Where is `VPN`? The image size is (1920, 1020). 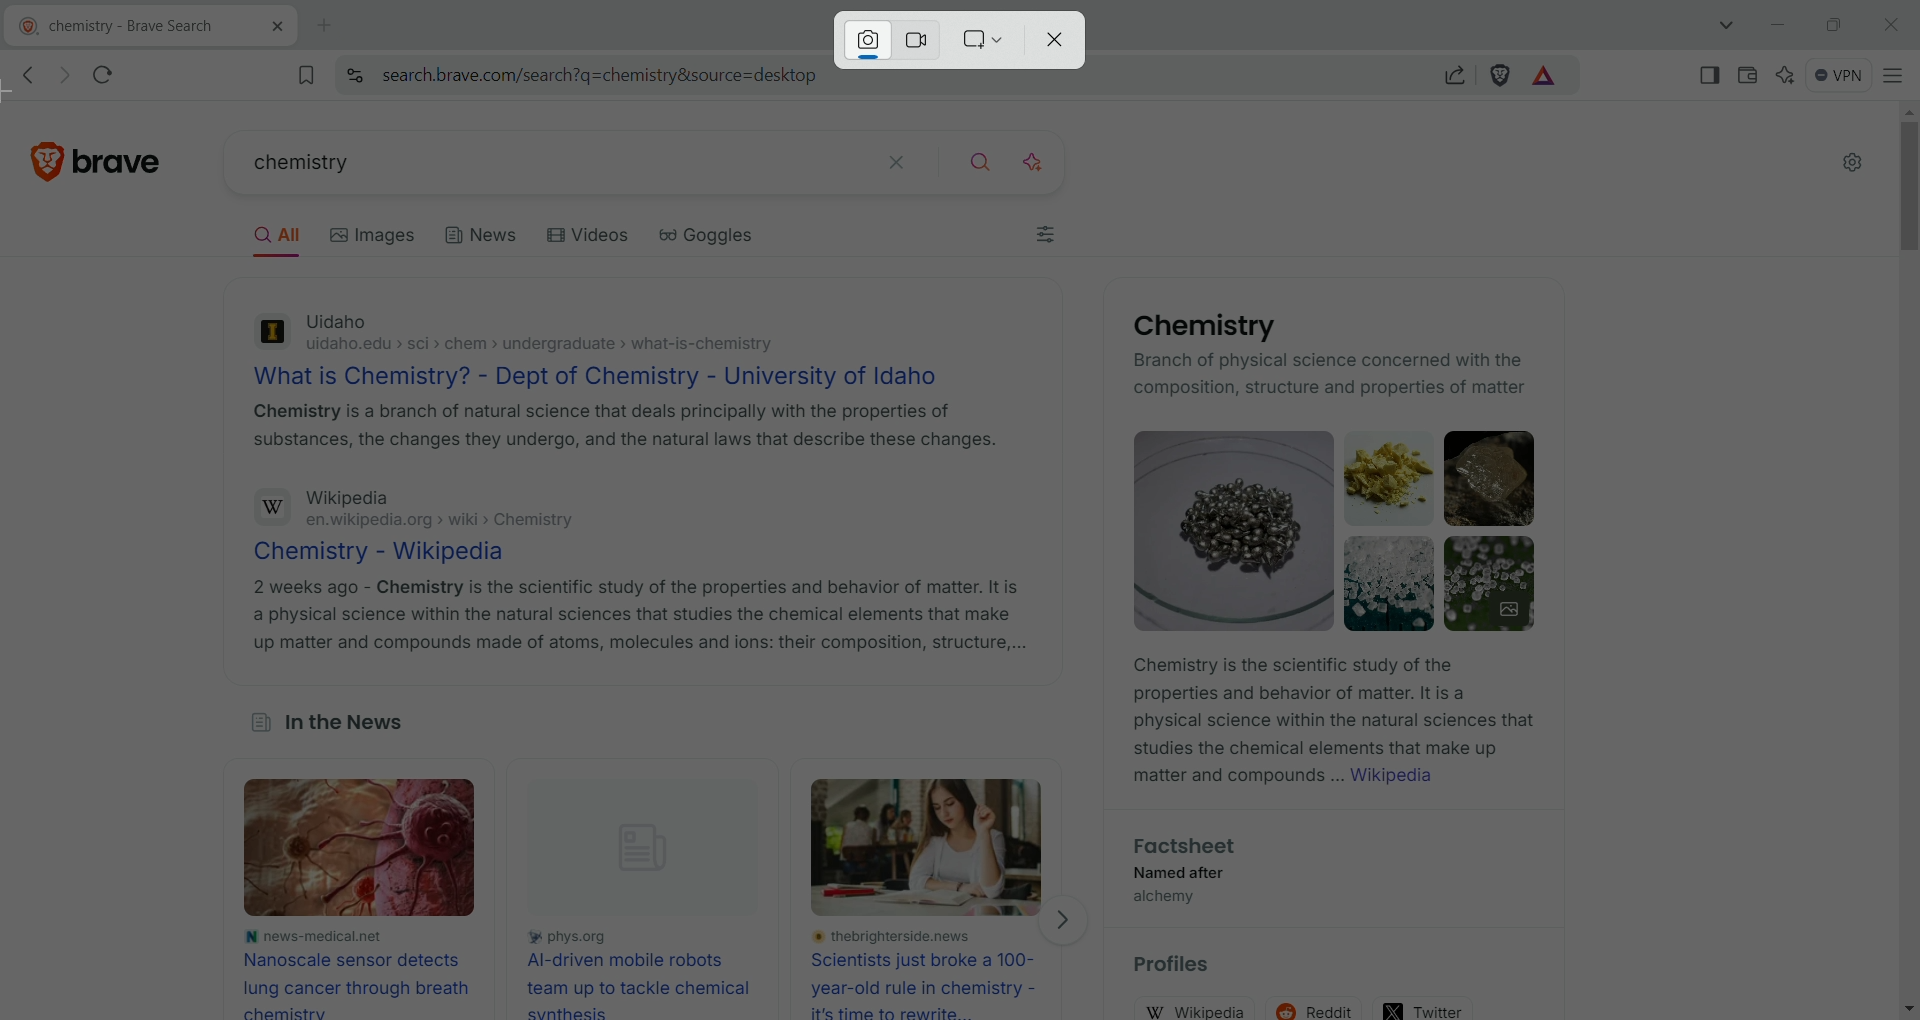 VPN is located at coordinates (1834, 73).